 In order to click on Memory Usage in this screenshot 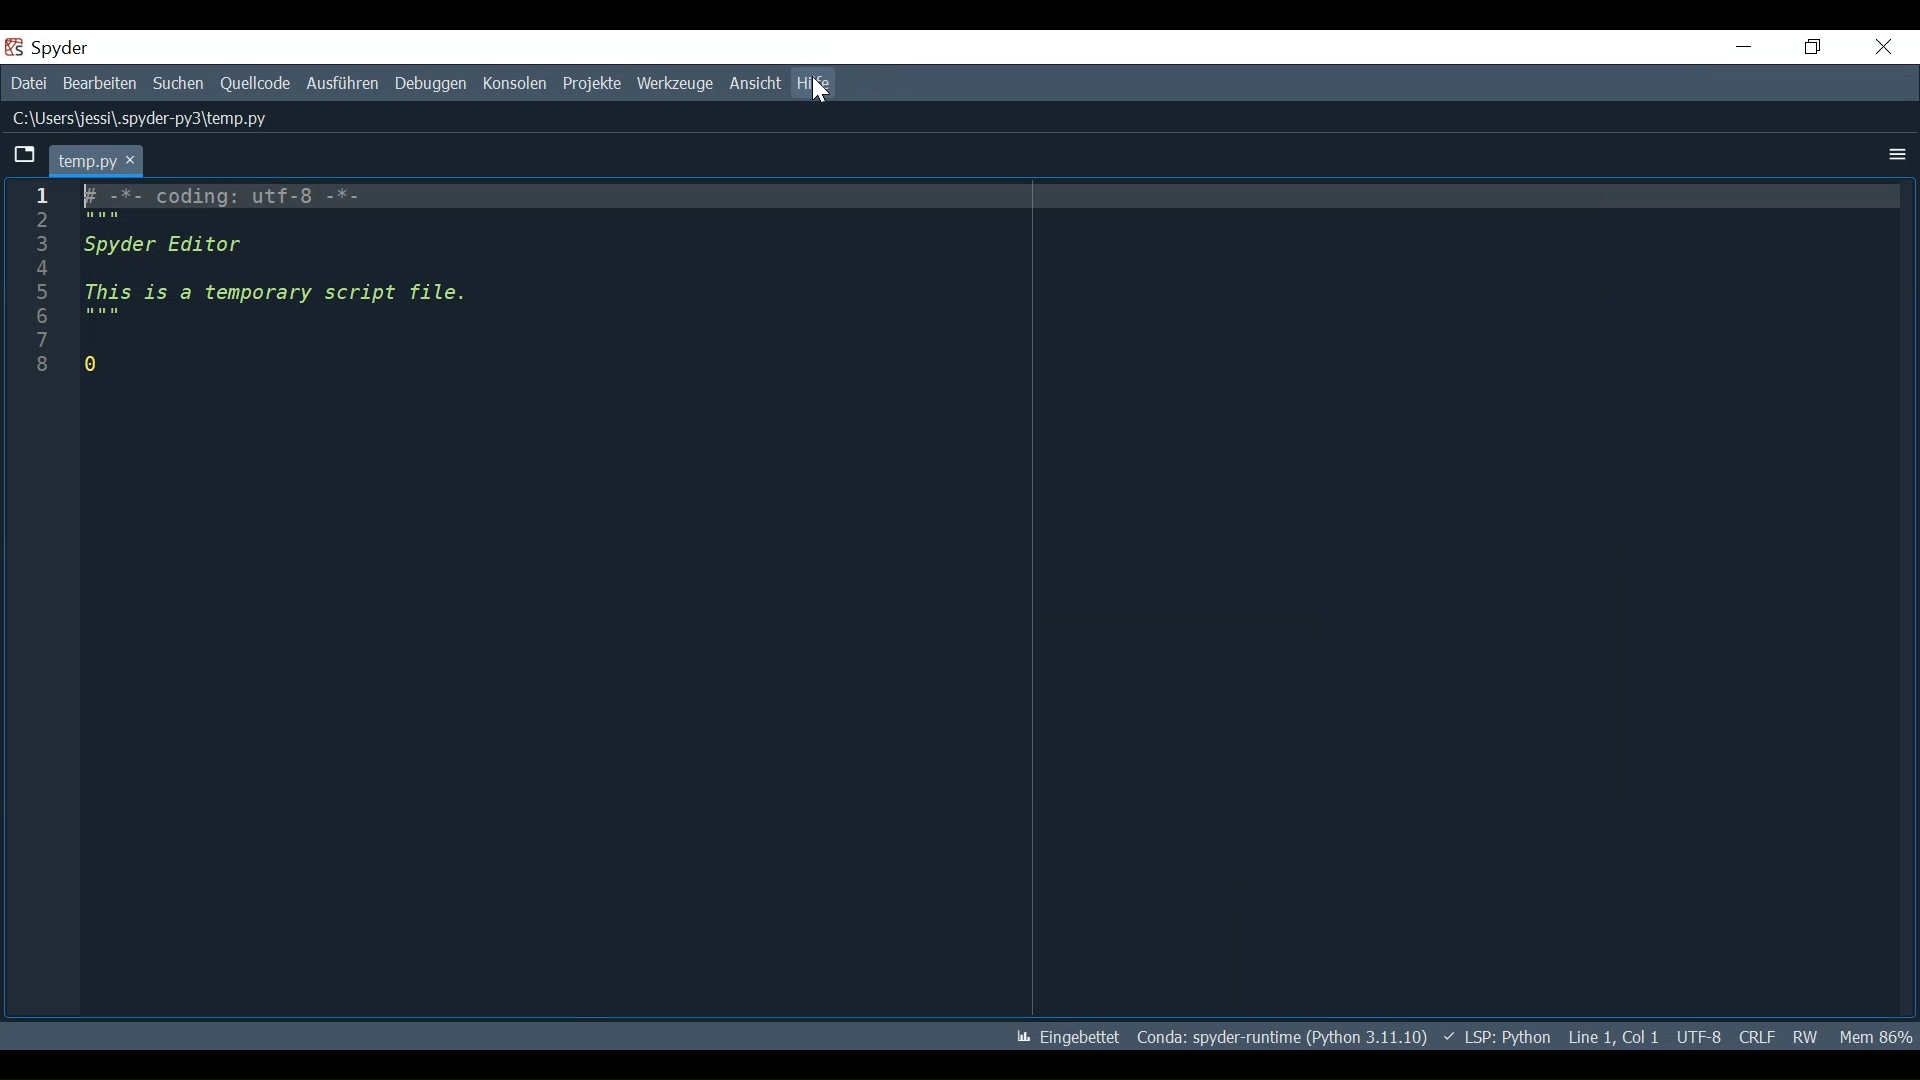, I will do `click(1874, 1037)`.